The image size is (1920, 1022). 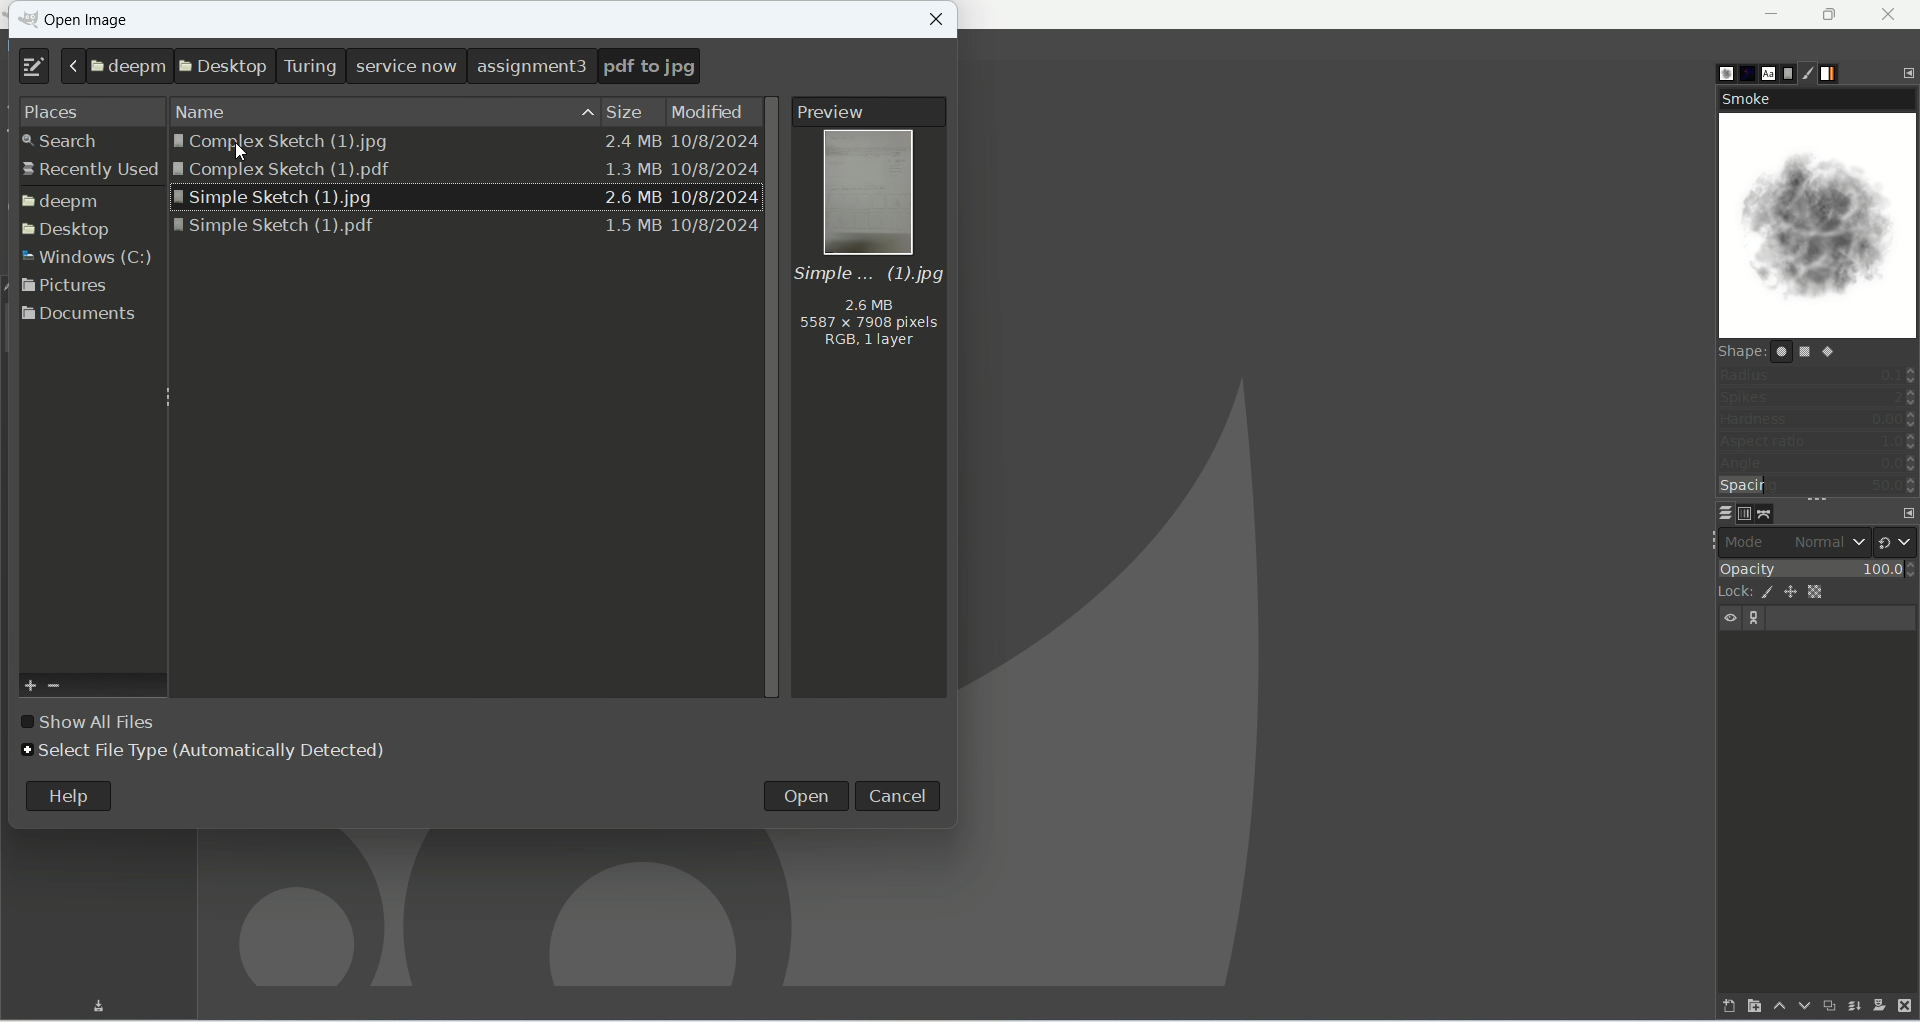 I want to click on modified, so click(x=712, y=108).